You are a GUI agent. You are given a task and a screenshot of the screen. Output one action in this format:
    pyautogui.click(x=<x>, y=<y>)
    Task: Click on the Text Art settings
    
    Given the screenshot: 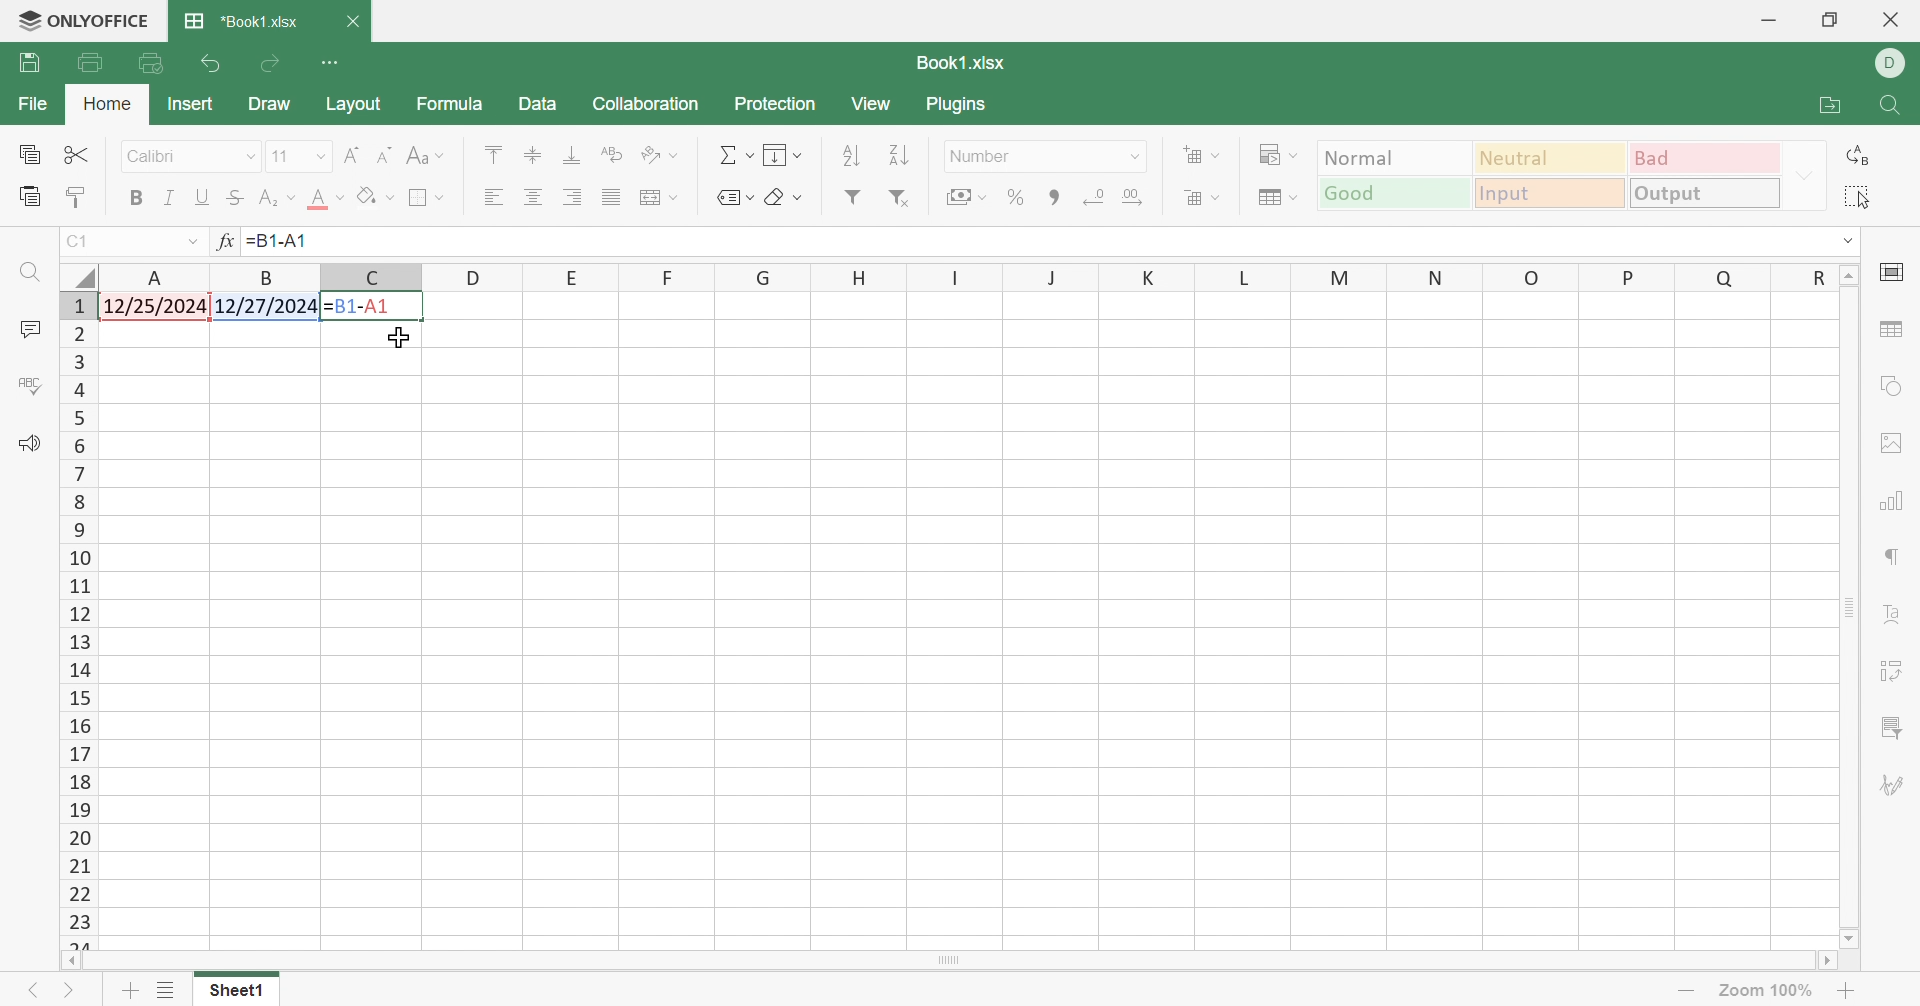 What is the action you would take?
    pyautogui.click(x=1886, y=616)
    